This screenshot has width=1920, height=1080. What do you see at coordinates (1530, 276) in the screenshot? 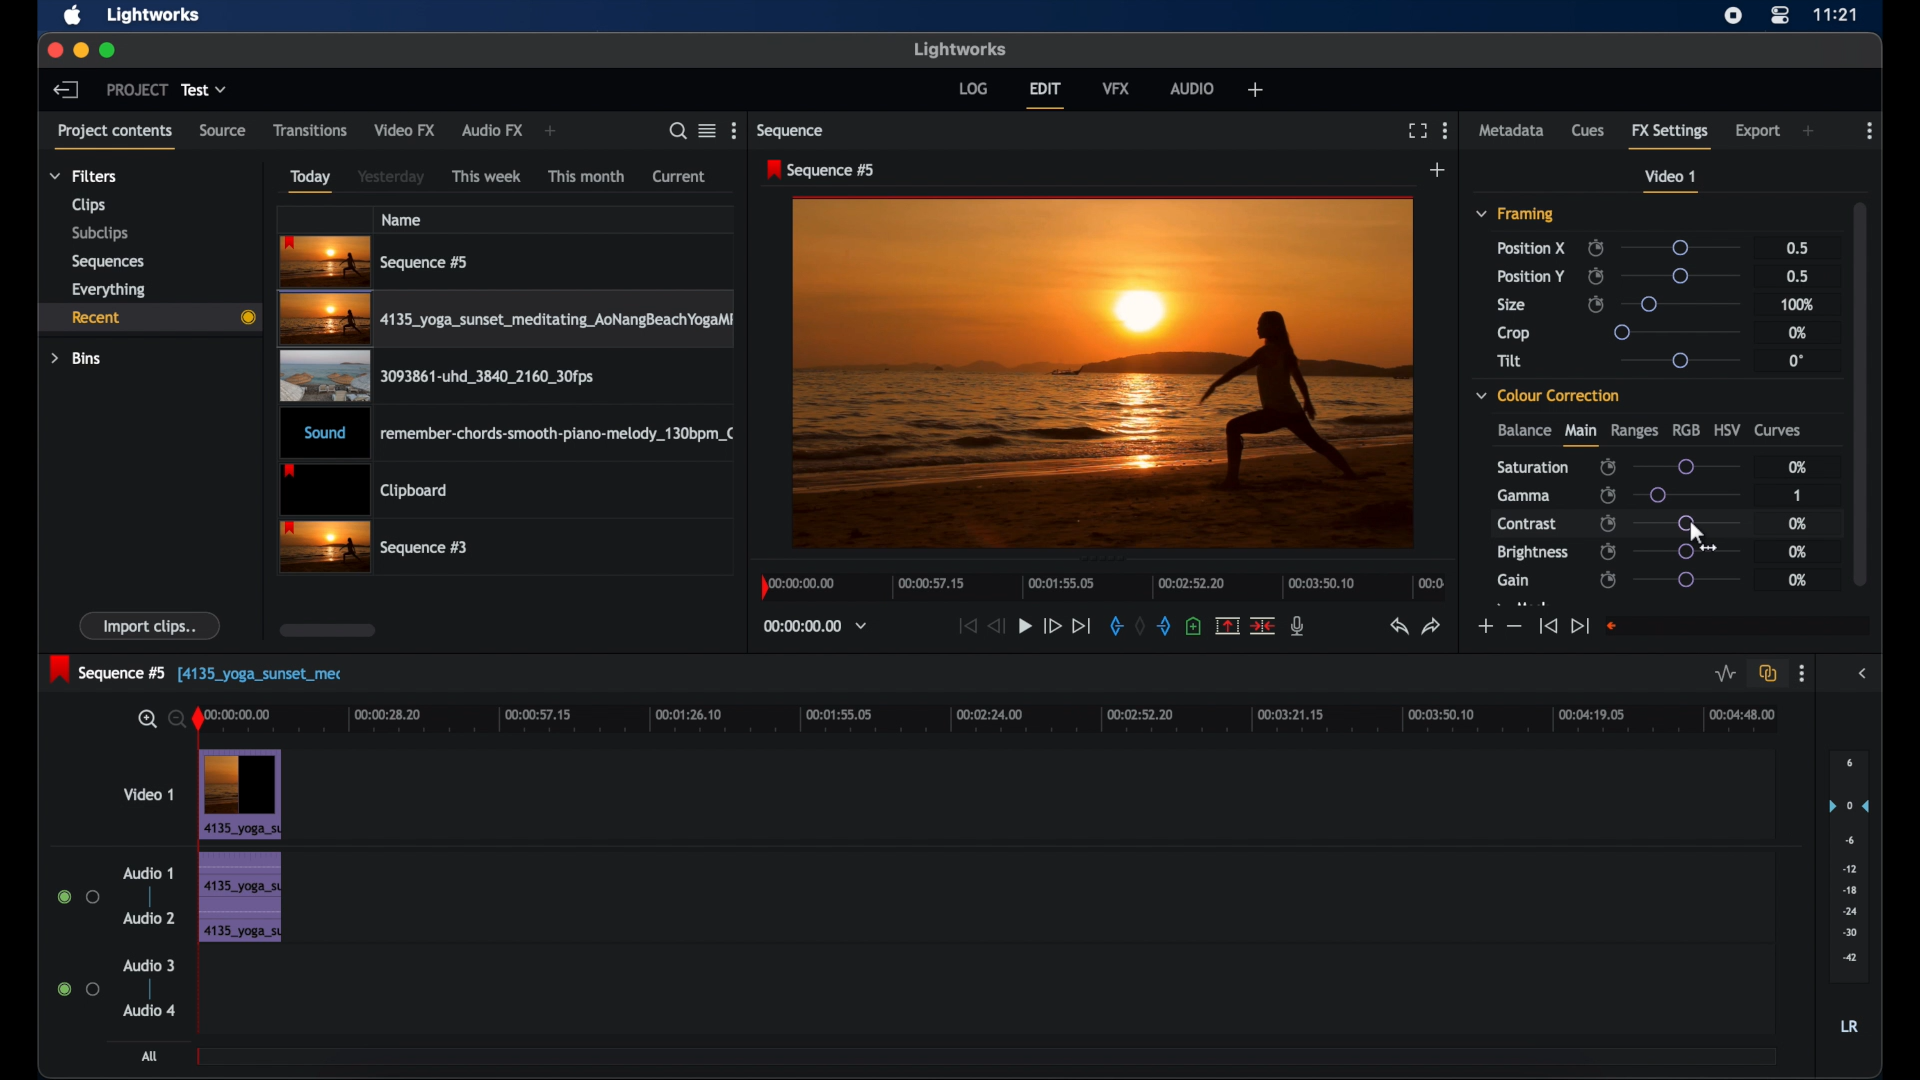
I see `position y` at bounding box center [1530, 276].